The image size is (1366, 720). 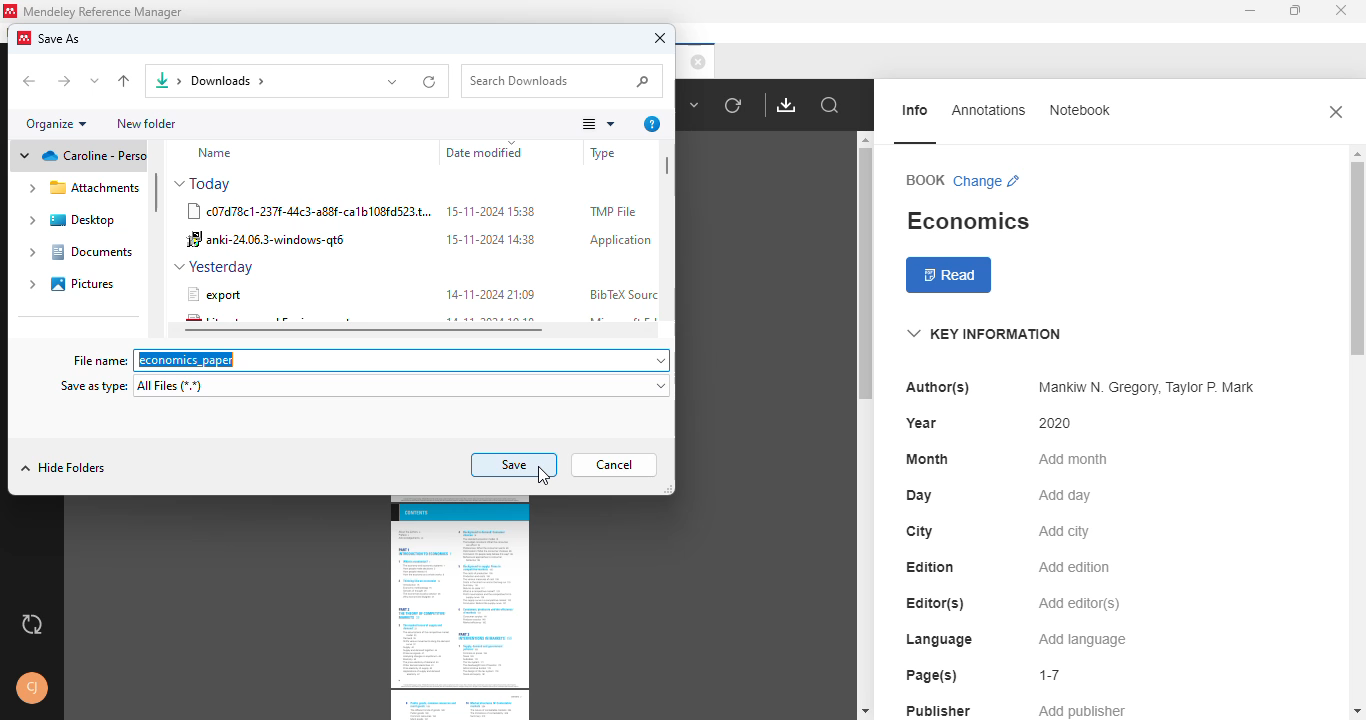 I want to click on language, so click(x=938, y=640).